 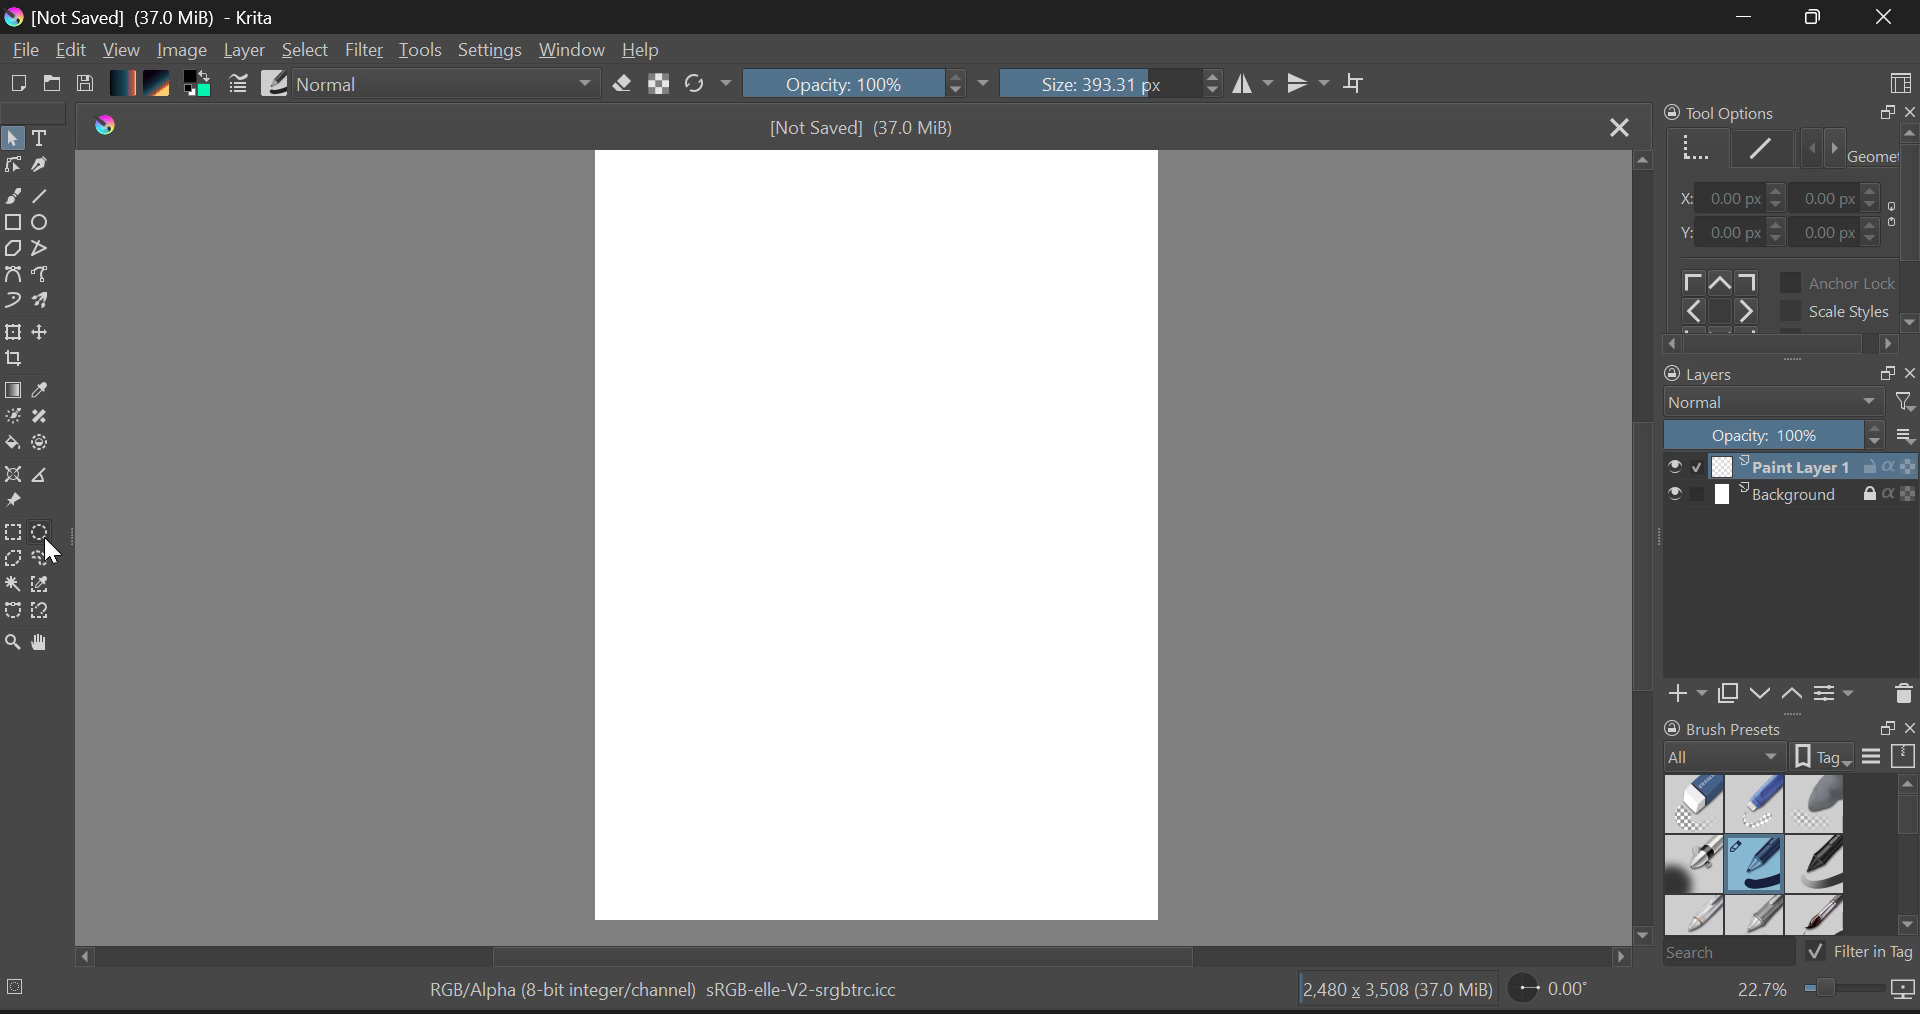 What do you see at coordinates (73, 51) in the screenshot?
I see `Edit` at bounding box center [73, 51].